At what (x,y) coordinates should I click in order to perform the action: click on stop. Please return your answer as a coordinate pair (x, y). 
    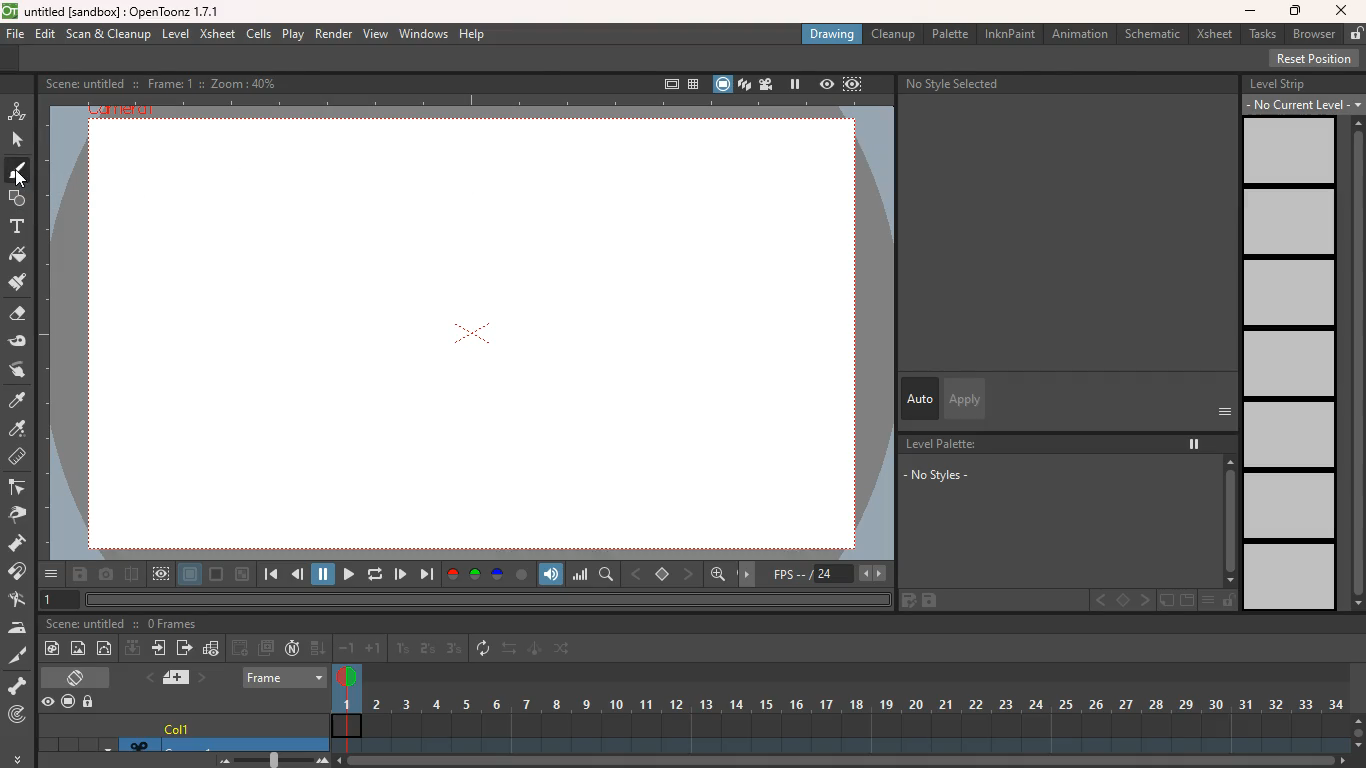
    Looking at the image, I should click on (1122, 601).